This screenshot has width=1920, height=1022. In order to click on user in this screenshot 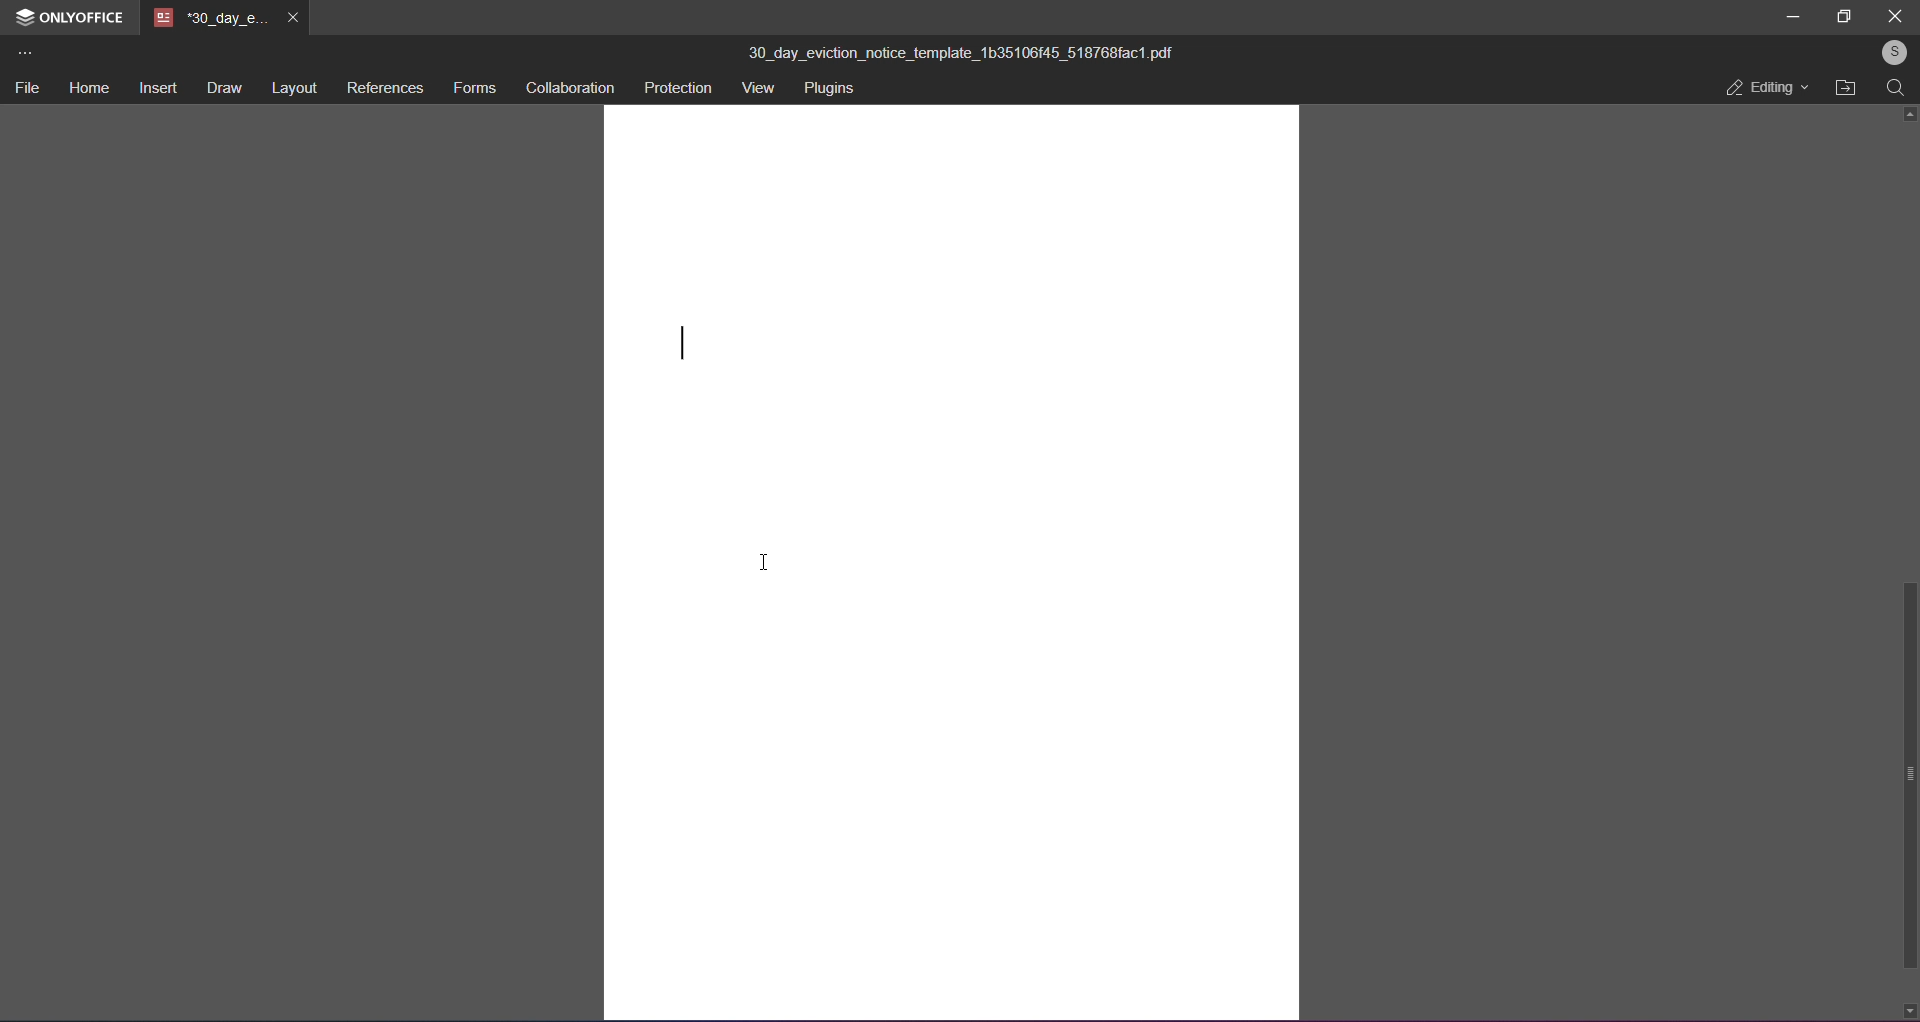, I will do `click(1890, 54)`.